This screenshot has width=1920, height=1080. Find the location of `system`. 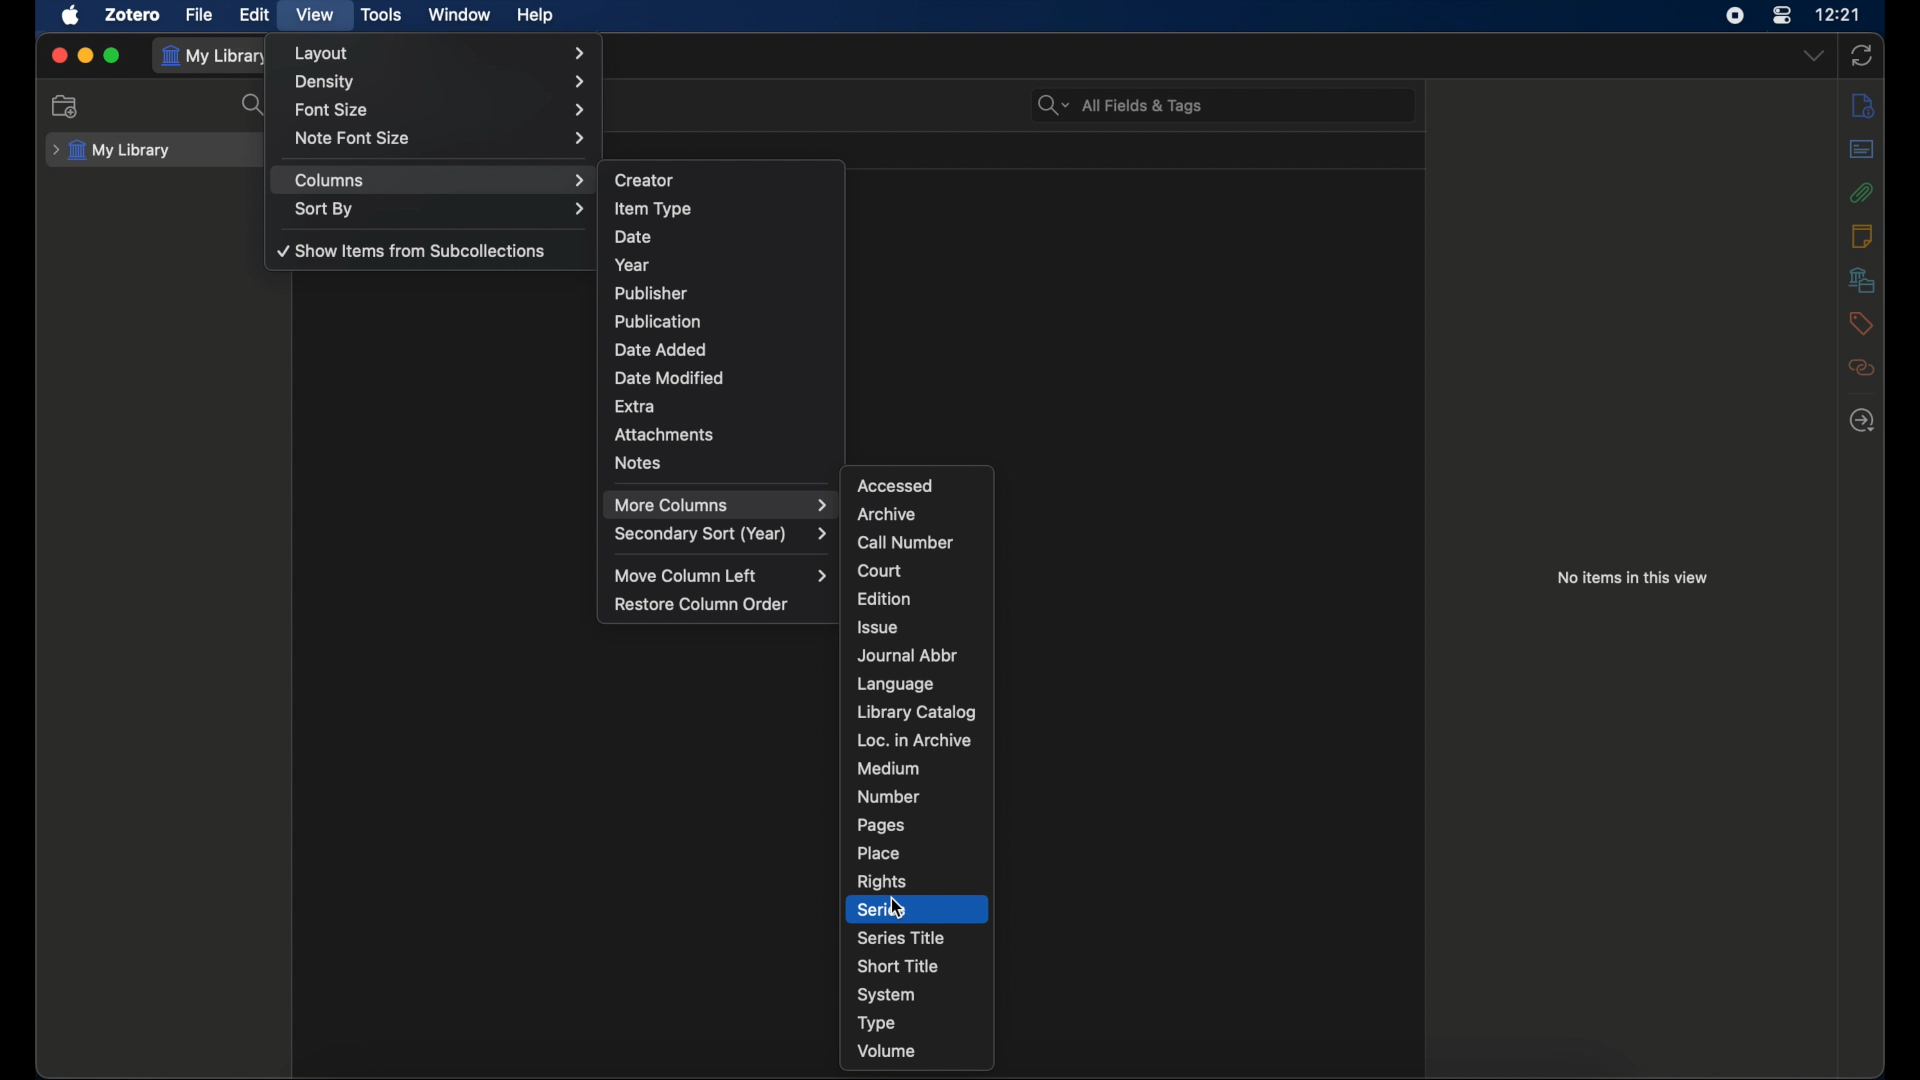

system is located at coordinates (886, 995).